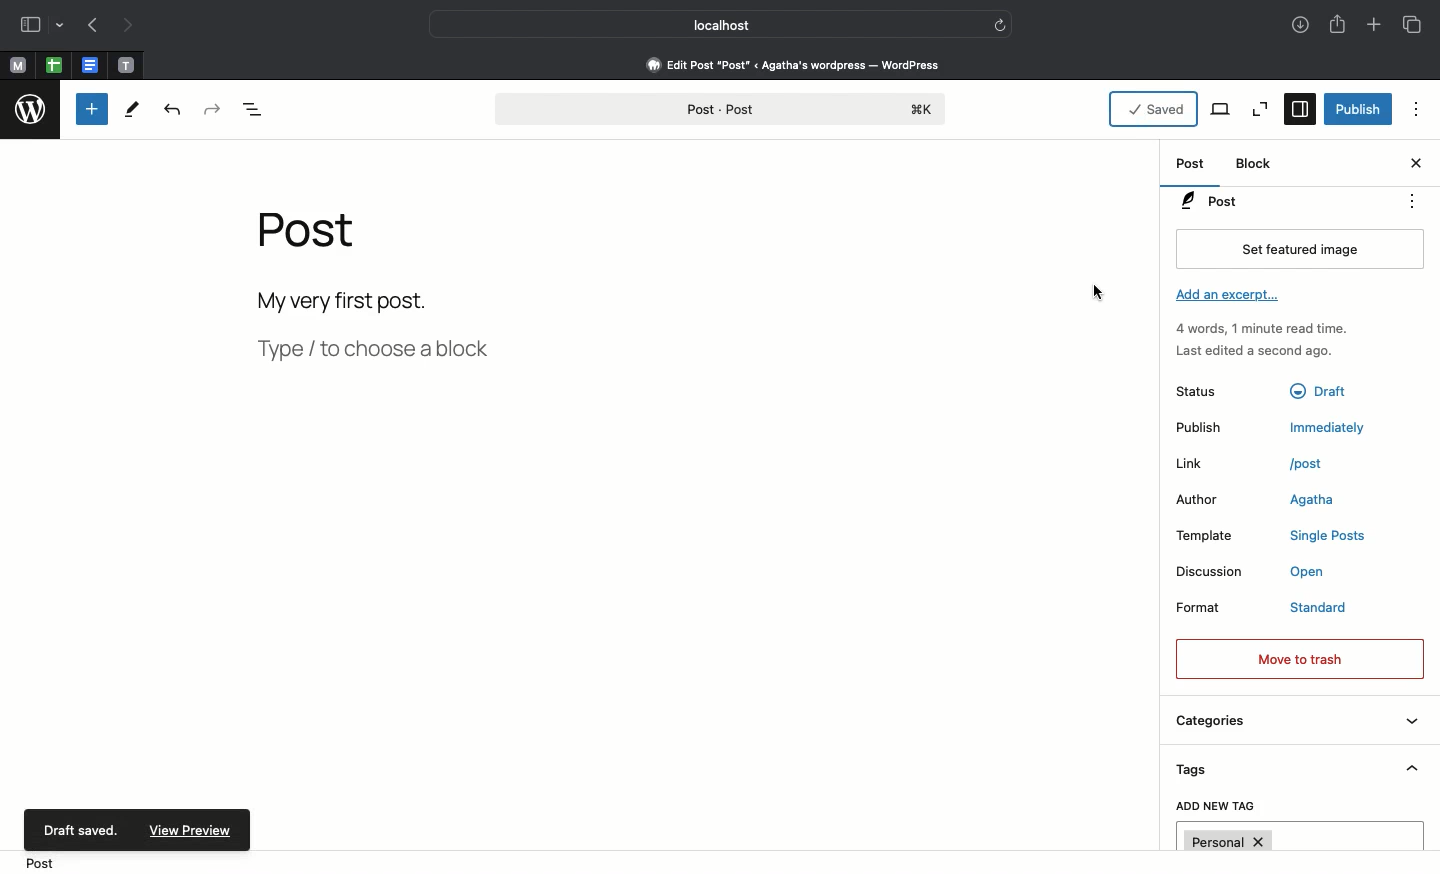  What do you see at coordinates (1376, 28) in the screenshot?
I see `Add new tab` at bounding box center [1376, 28].